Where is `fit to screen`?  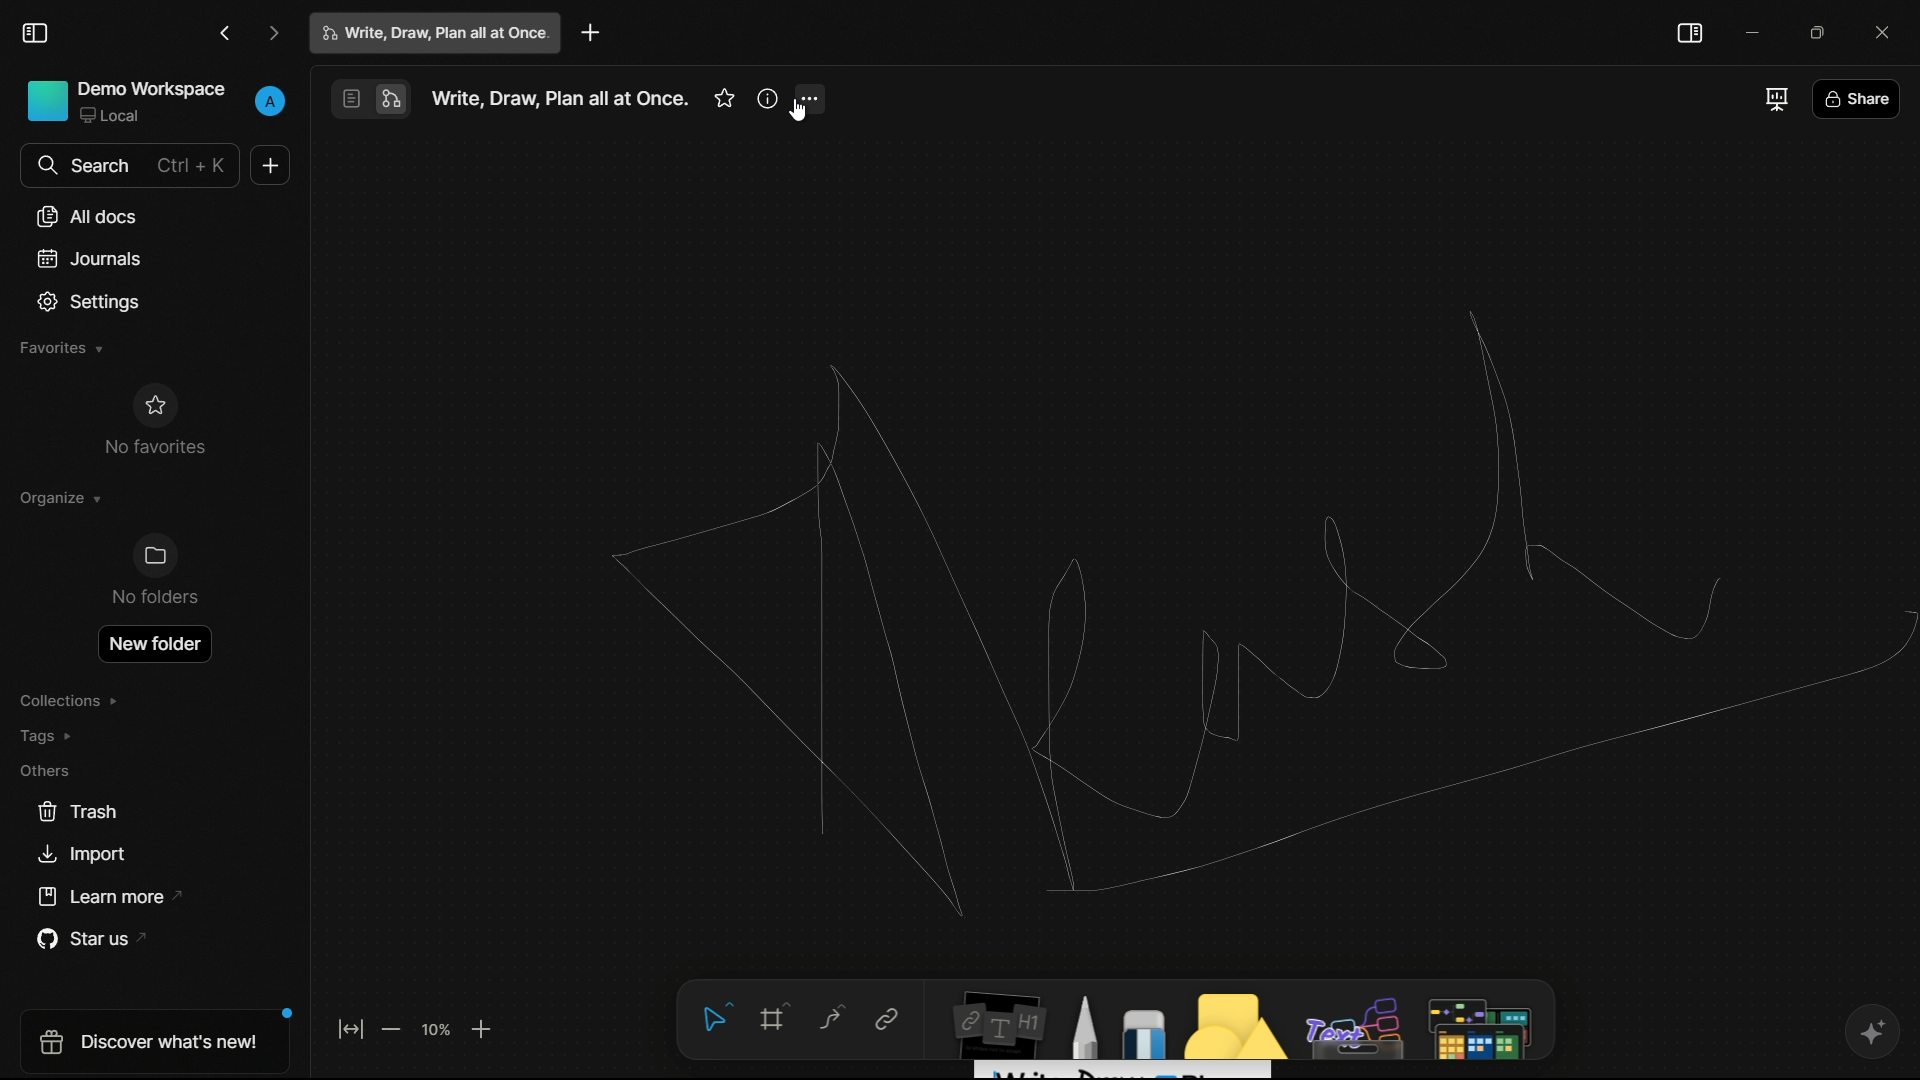
fit to screen is located at coordinates (350, 1028).